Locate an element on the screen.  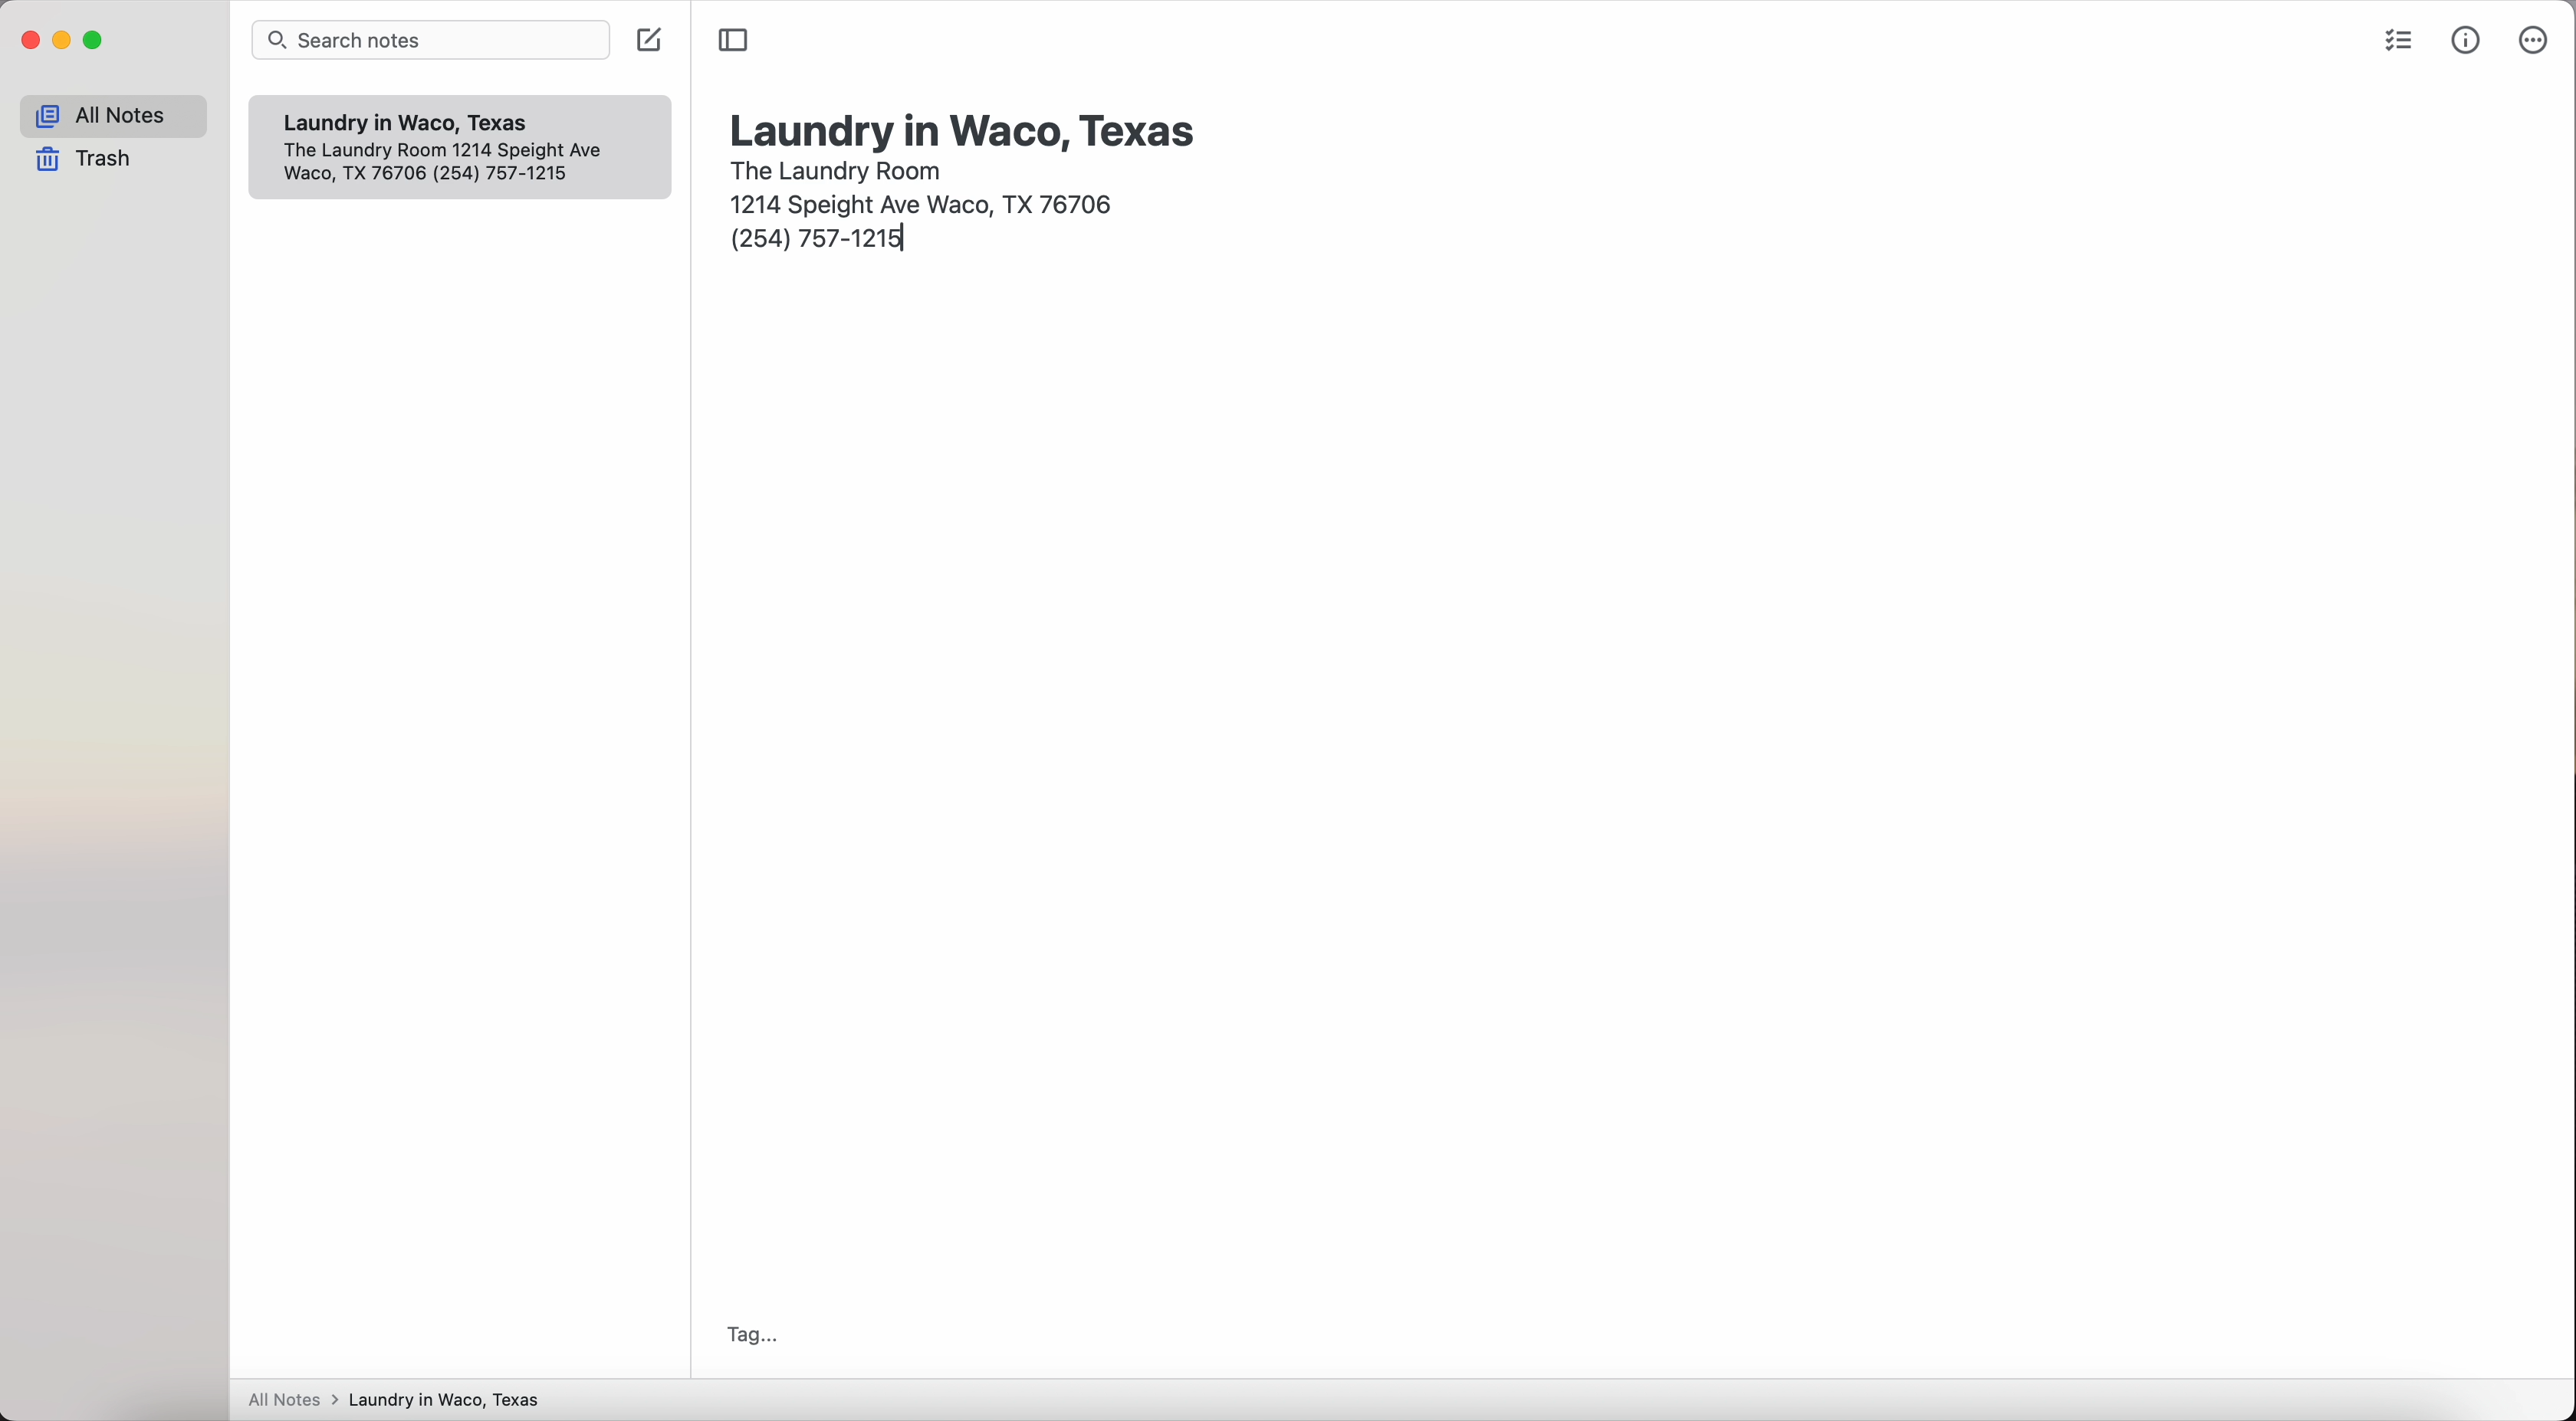
maximize app is located at coordinates (95, 40).